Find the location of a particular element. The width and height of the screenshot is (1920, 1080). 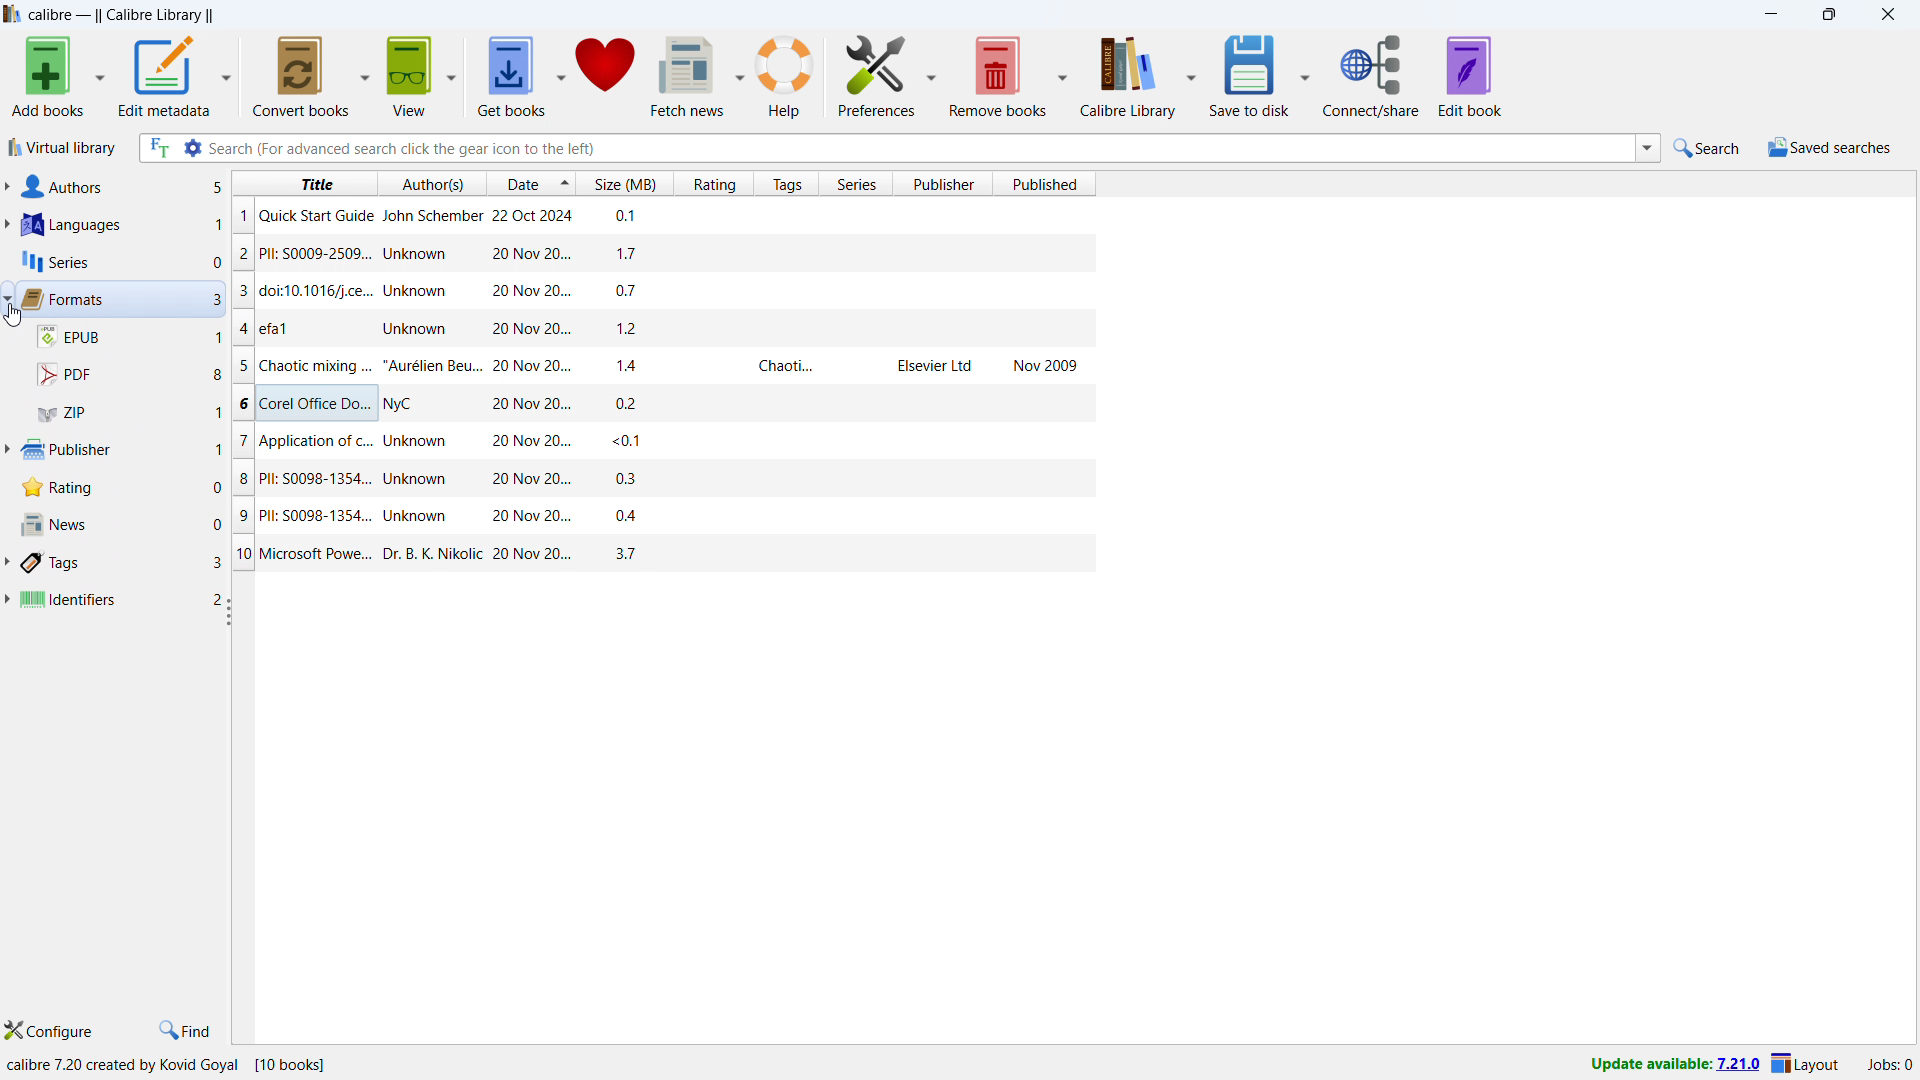

save to disk is located at coordinates (1248, 75).